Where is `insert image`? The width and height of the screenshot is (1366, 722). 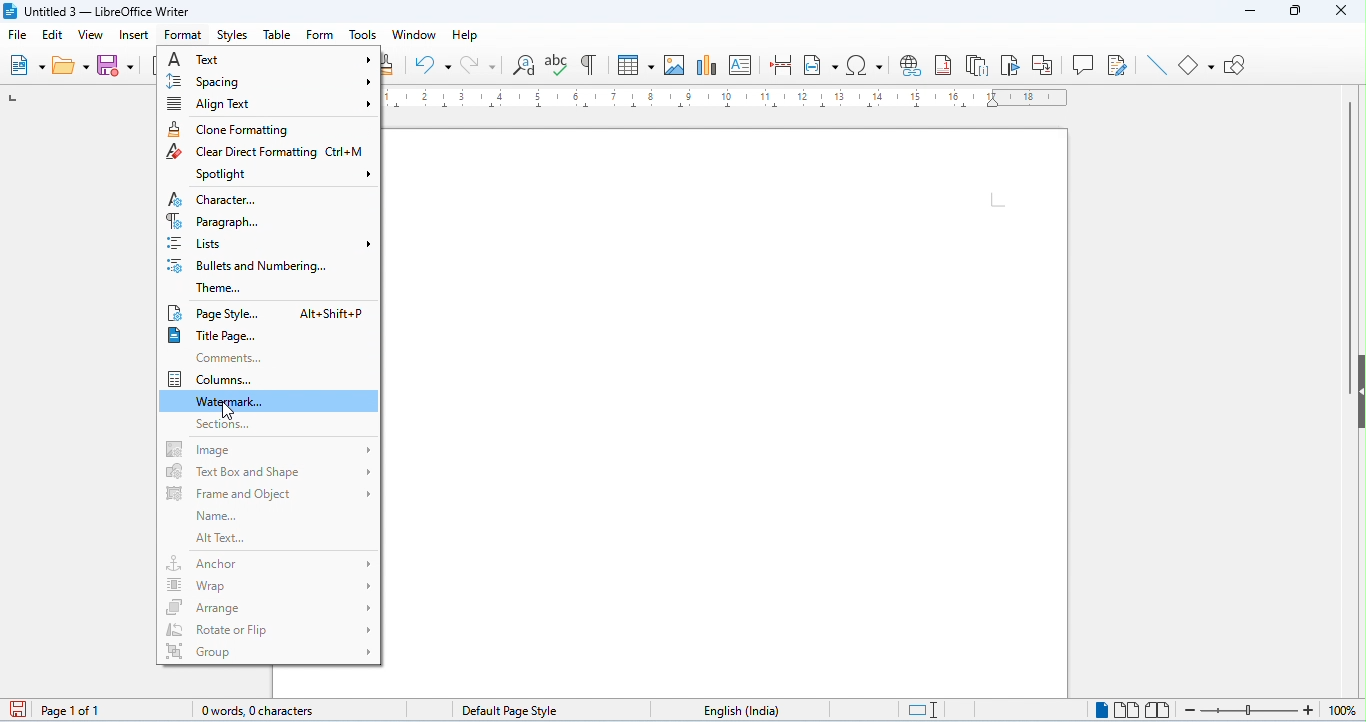
insert image is located at coordinates (677, 65).